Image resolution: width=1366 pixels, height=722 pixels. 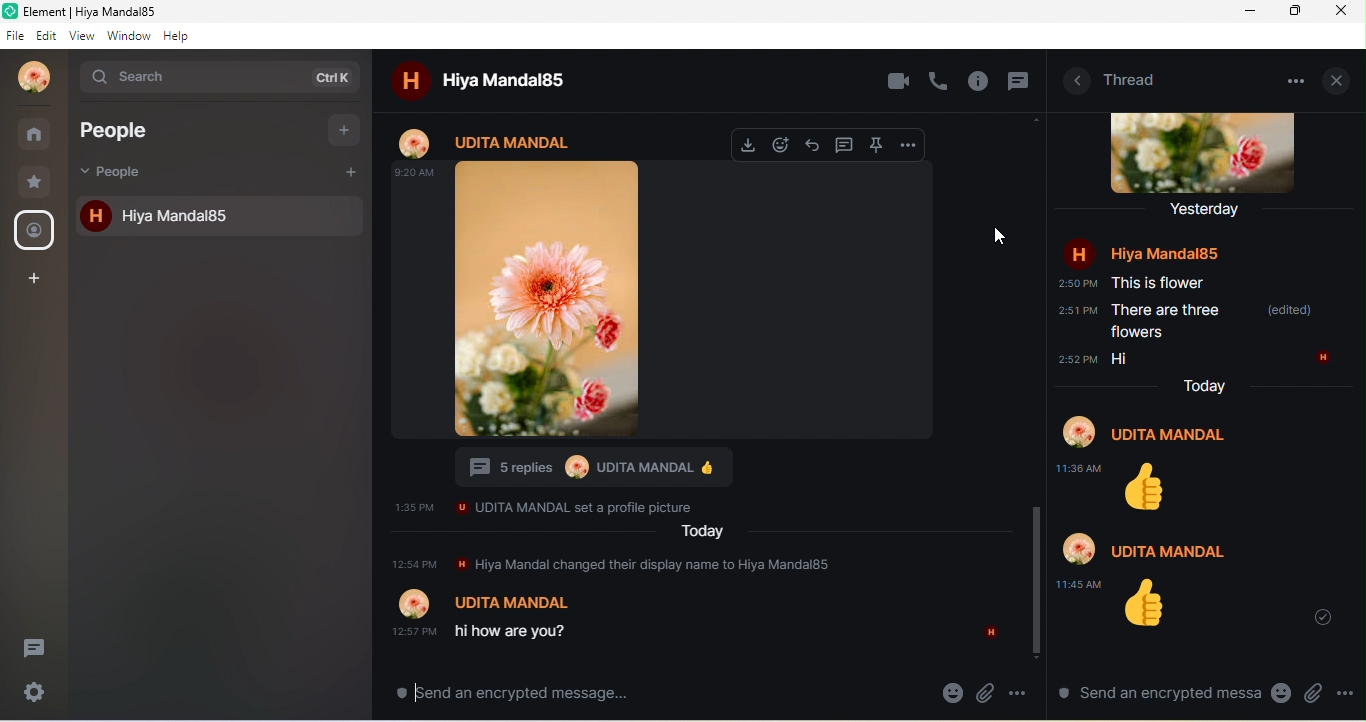 I want to click on h, so click(x=407, y=81).